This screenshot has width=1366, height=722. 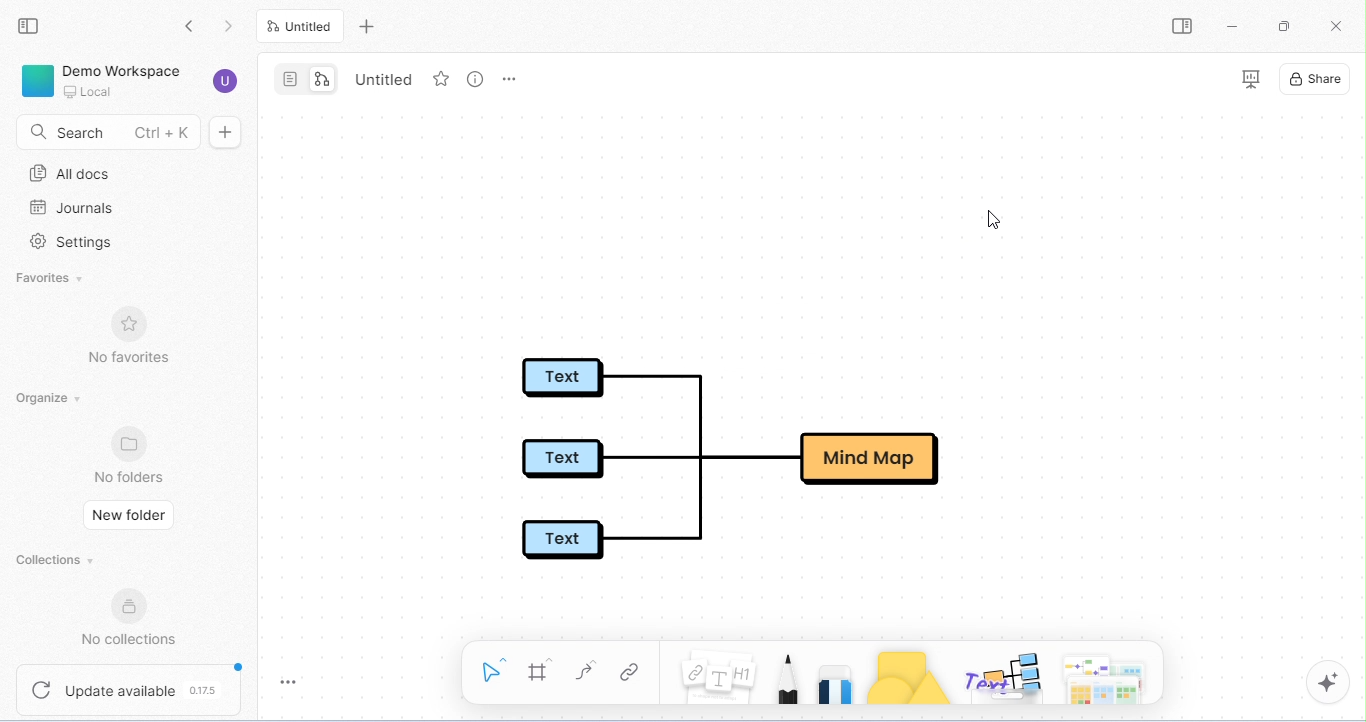 What do you see at coordinates (227, 132) in the screenshot?
I see `new doc` at bounding box center [227, 132].